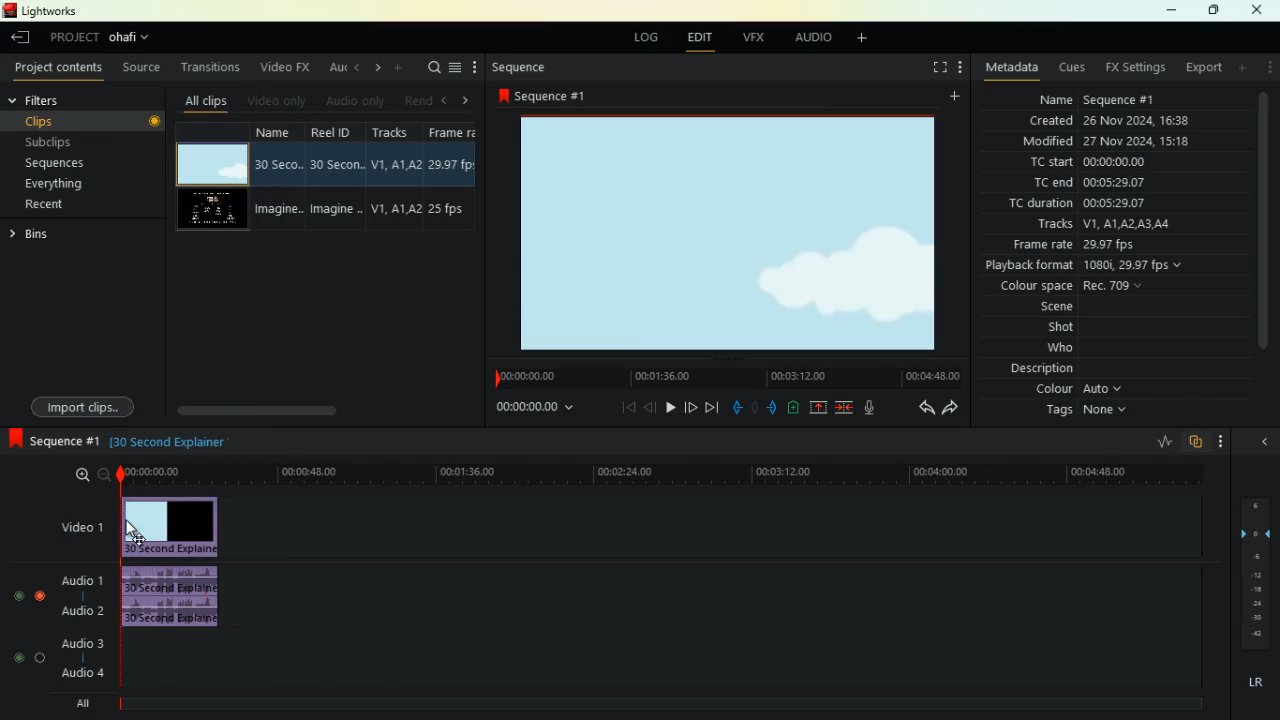 Image resolution: width=1280 pixels, height=720 pixels. What do you see at coordinates (845, 408) in the screenshot?
I see `merge` at bounding box center [845, 408].